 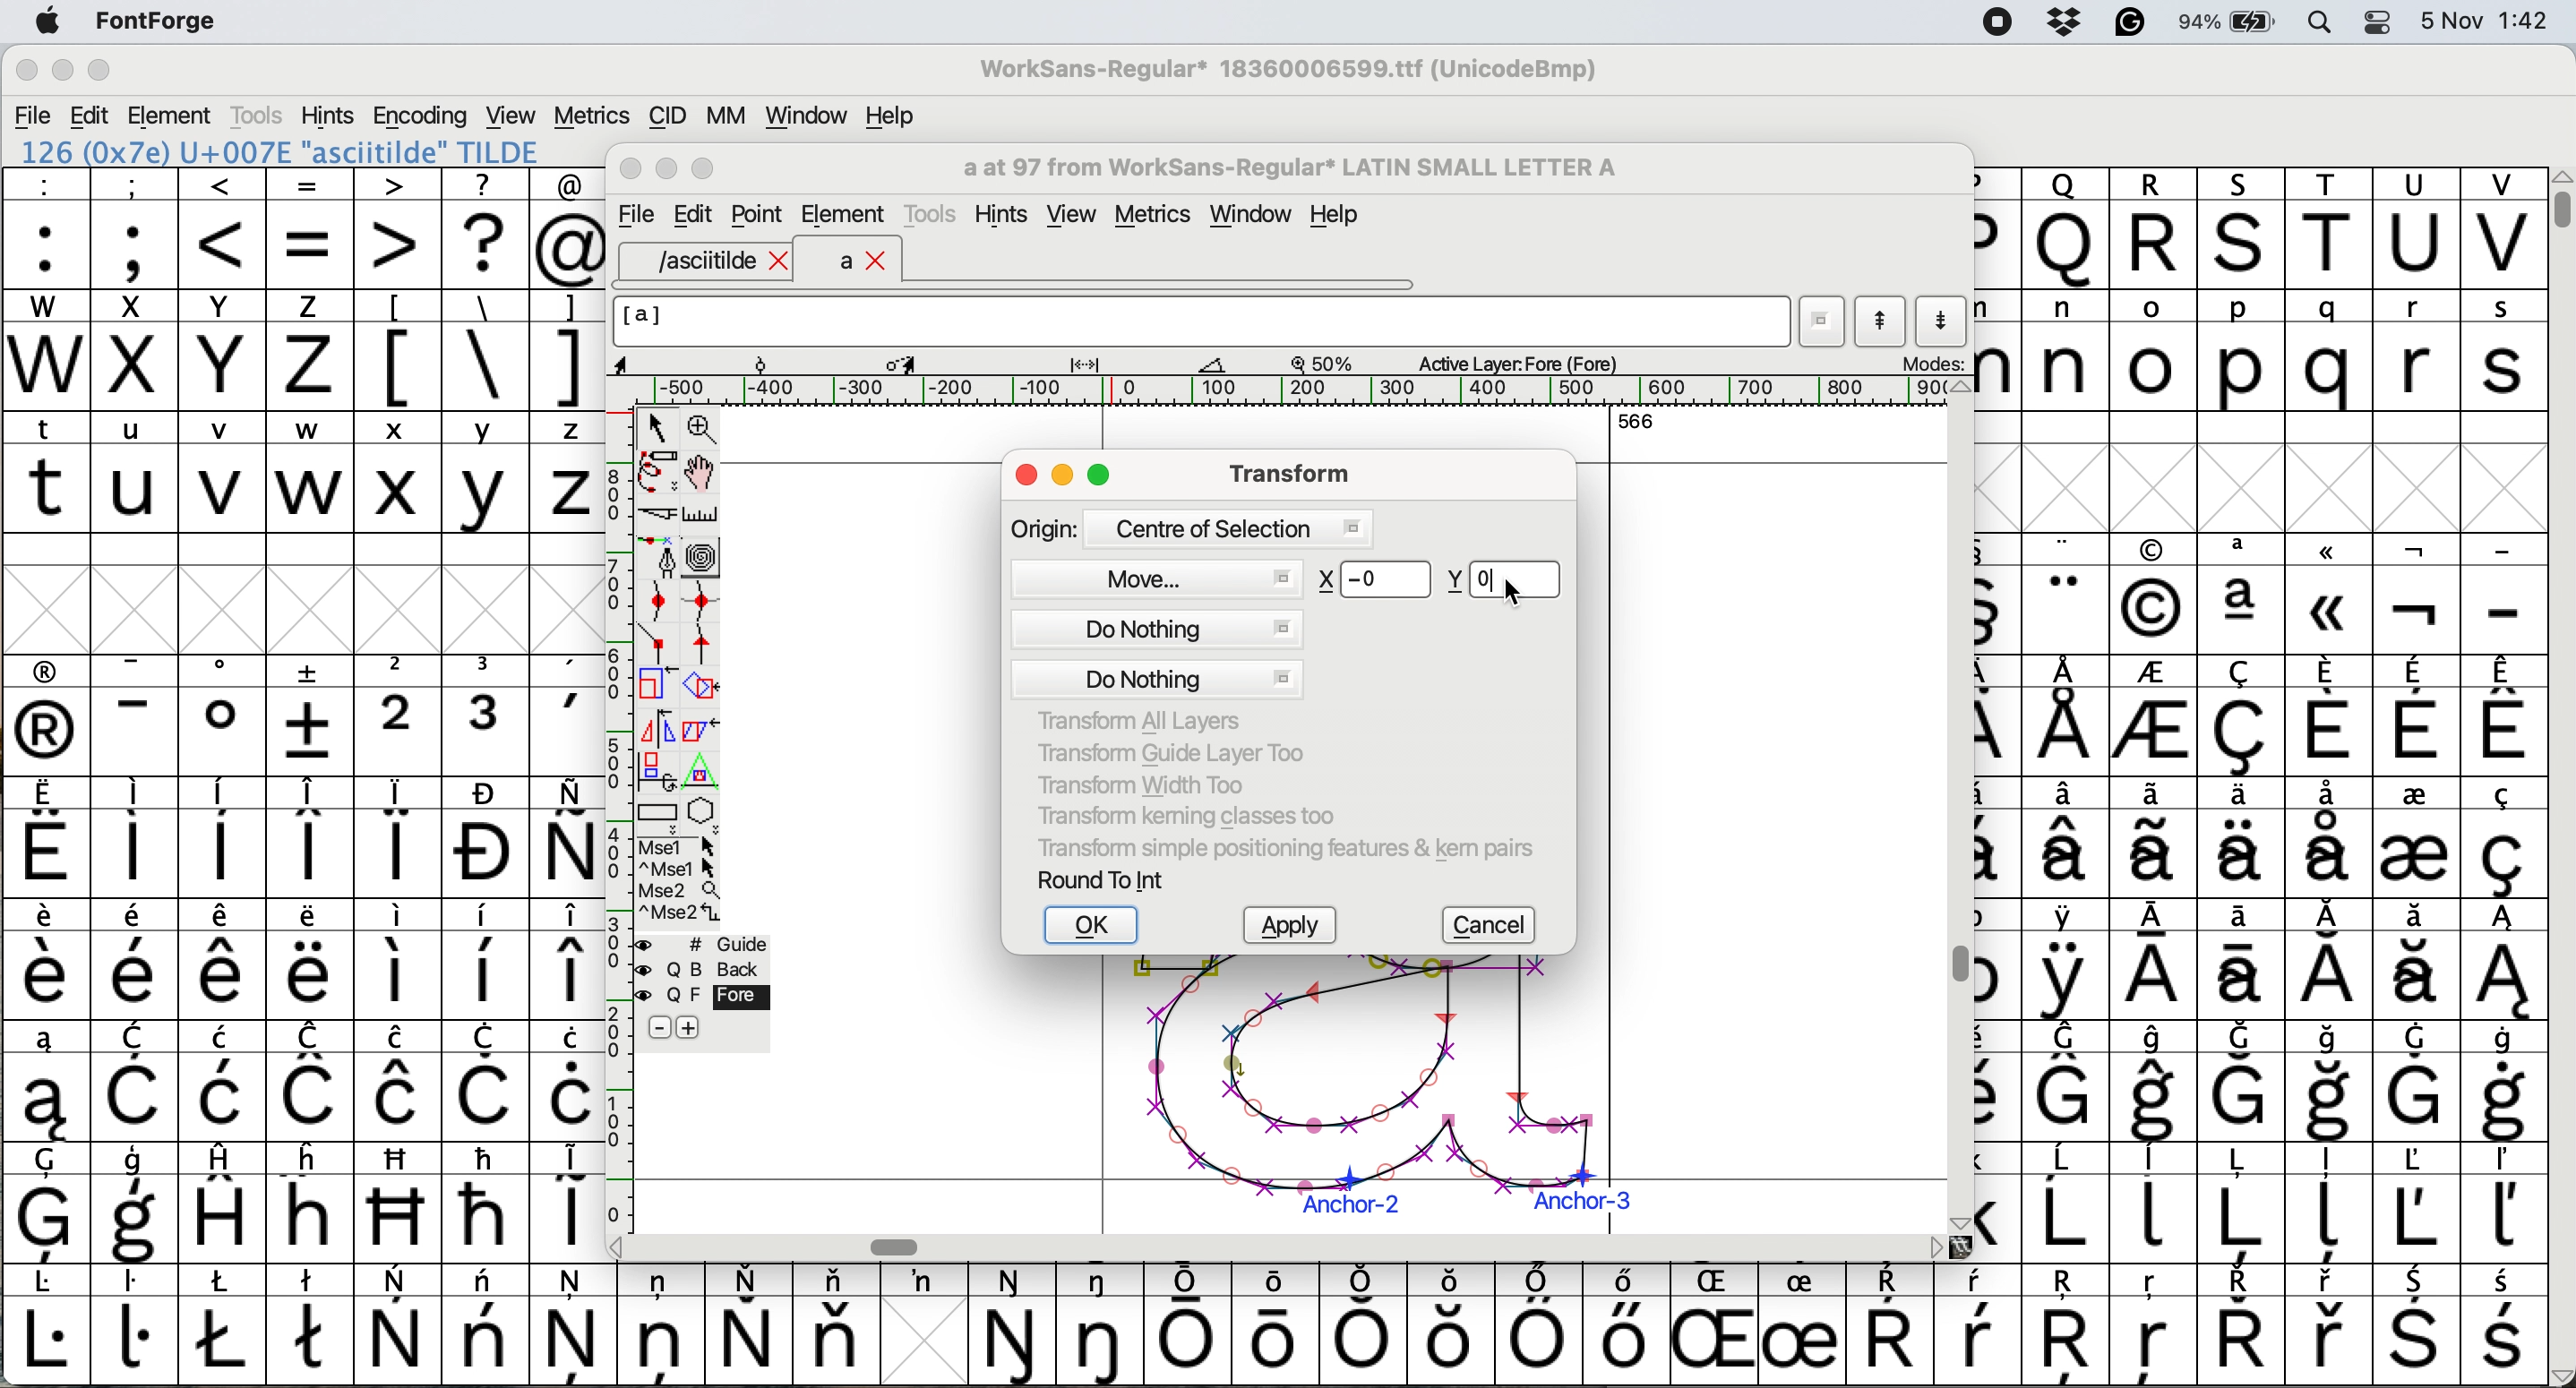 What do you see at coordinates (693, 214) in the screenshot?
I see `Edit` at bounding box center [693, 214].